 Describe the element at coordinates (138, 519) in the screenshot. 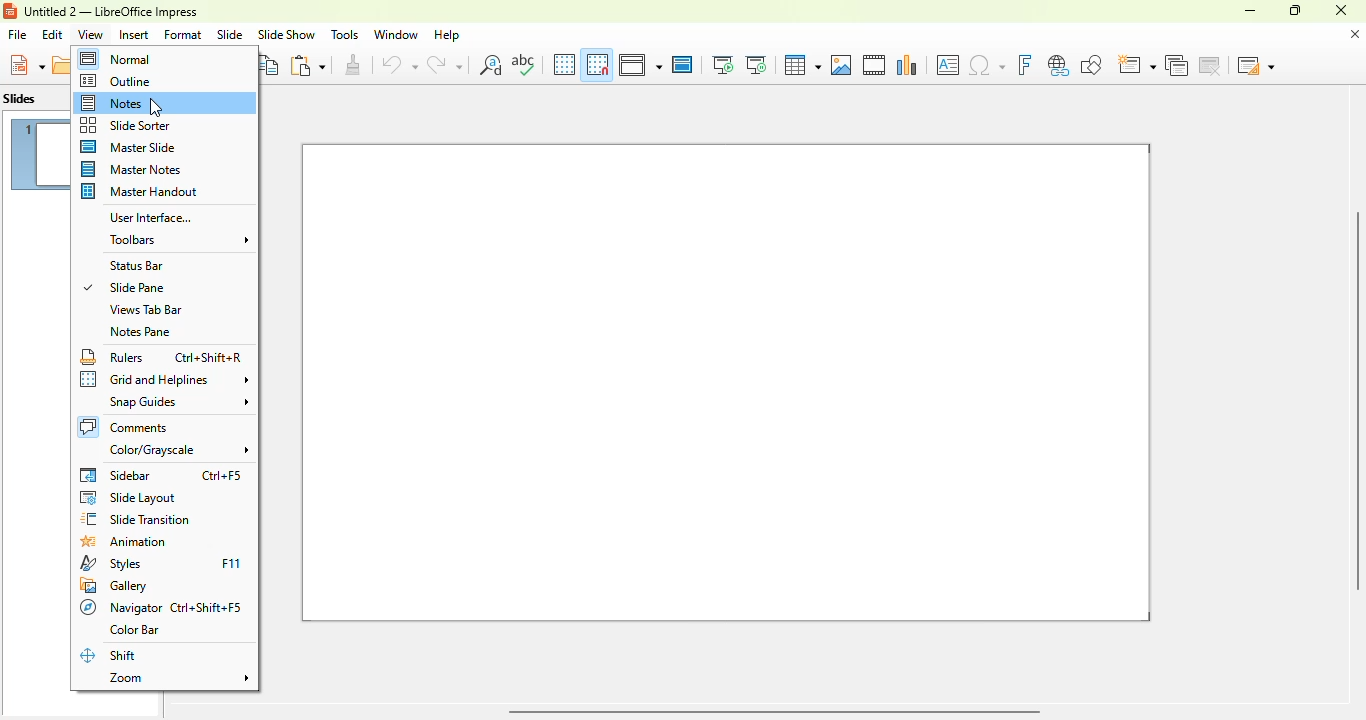

I see `slide transition` at that location.